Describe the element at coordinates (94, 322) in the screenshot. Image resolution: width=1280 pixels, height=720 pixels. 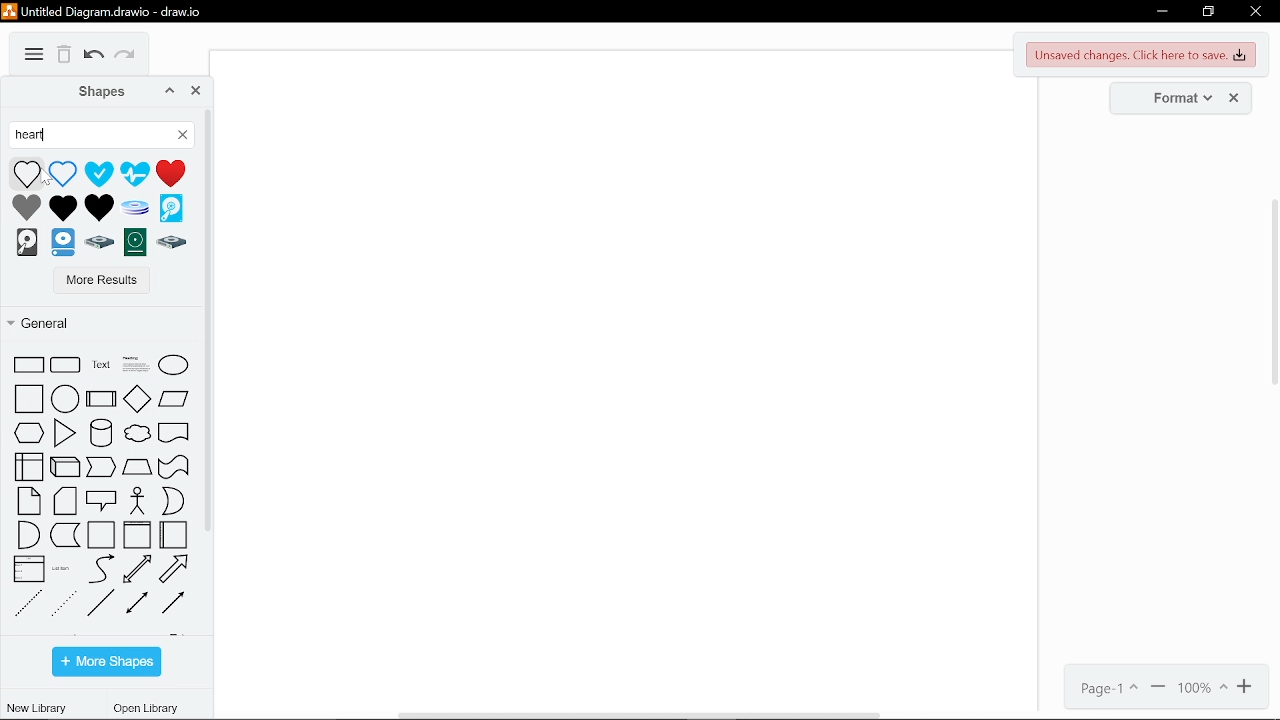
I see `general` at that location.